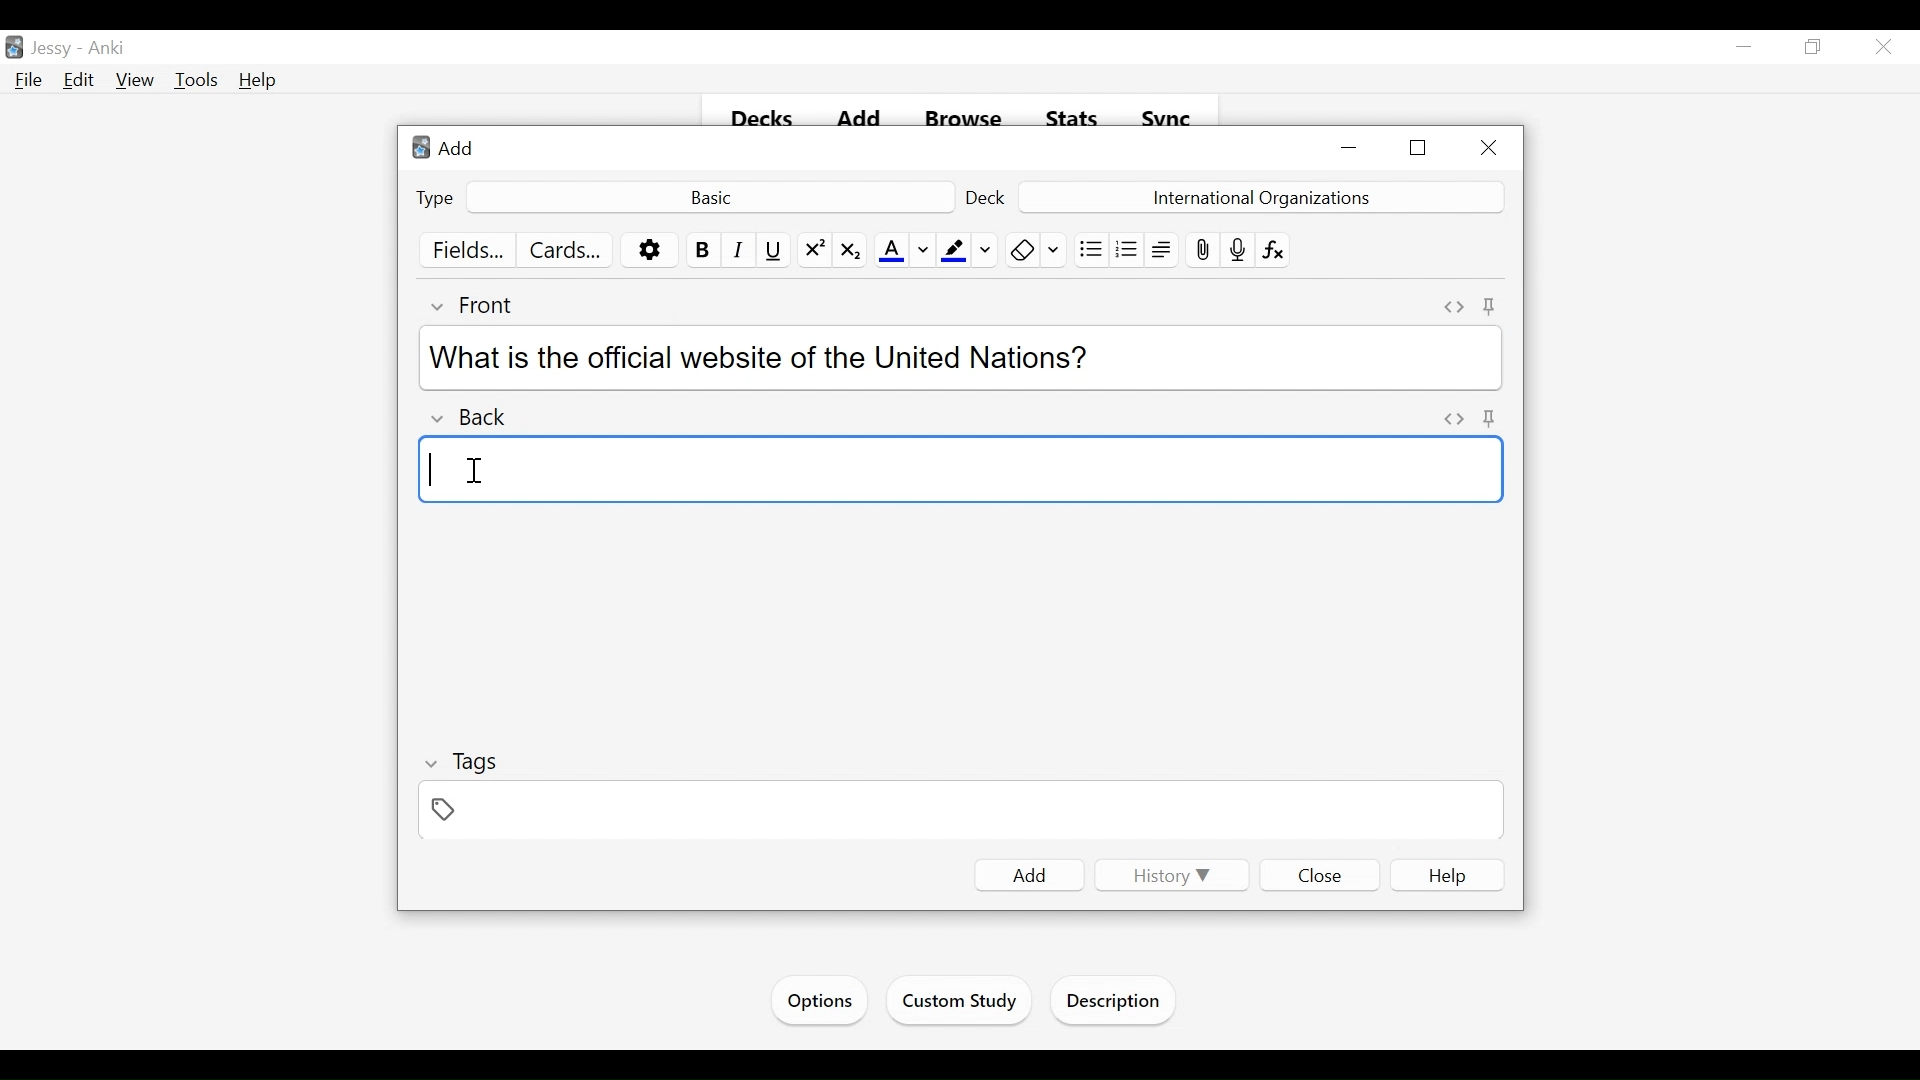 This screenshot has height=1080, width=1920. Describe the element at coordinates (986, 250) in the screenshot. I see `Change Color` at that location.